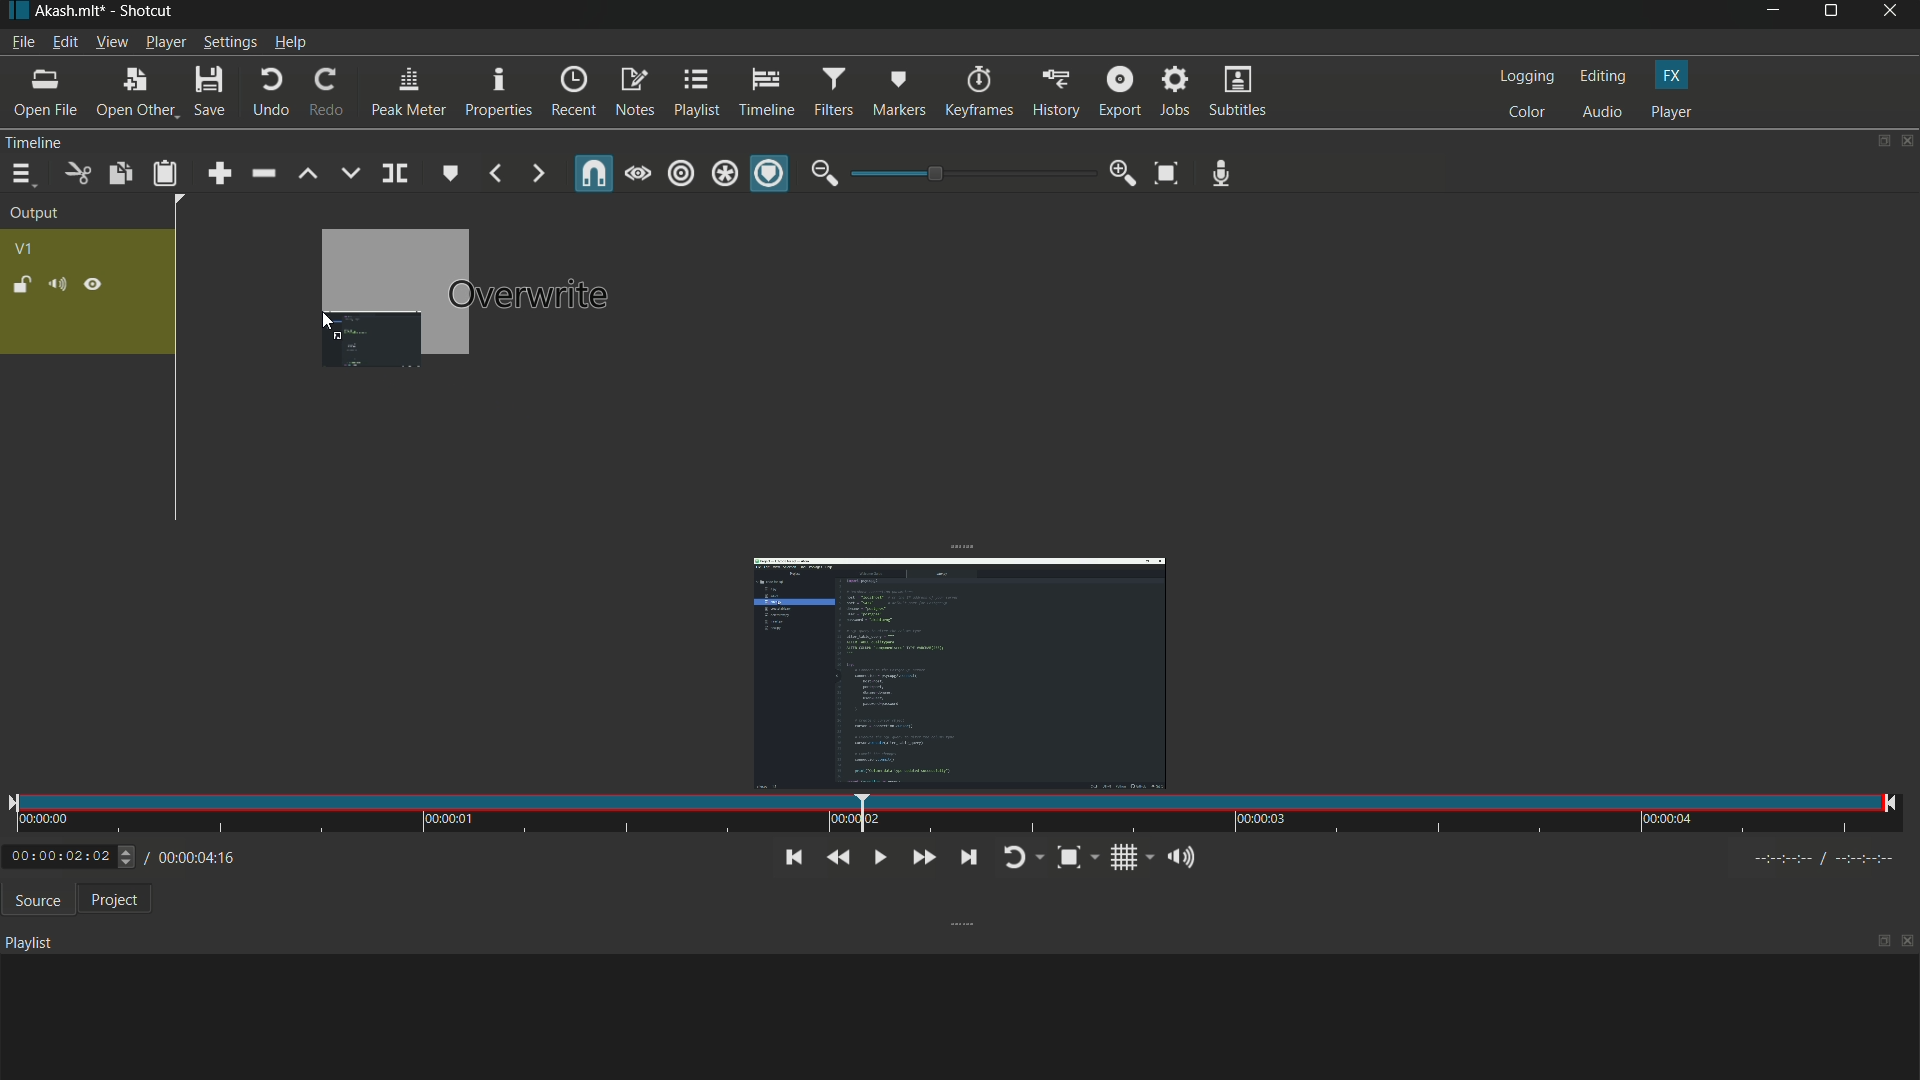 This screenshot has height=1080, width=1920. Describe the element at coordinates (1222, 174) in the screenshot. I see `record audio` at that location.